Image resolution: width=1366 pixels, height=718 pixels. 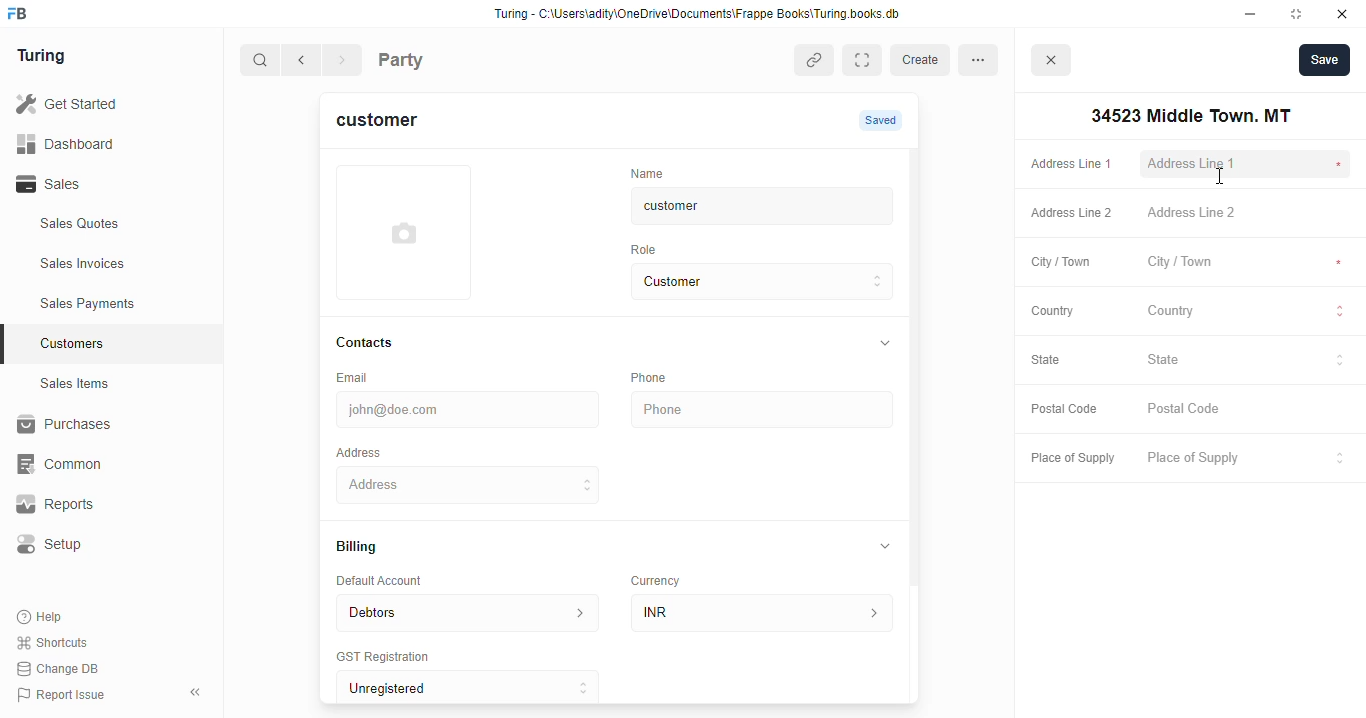 What do you see at coordinates (766, 612) in the screenshot?
I see `INR` at bounding box center [766, 612].